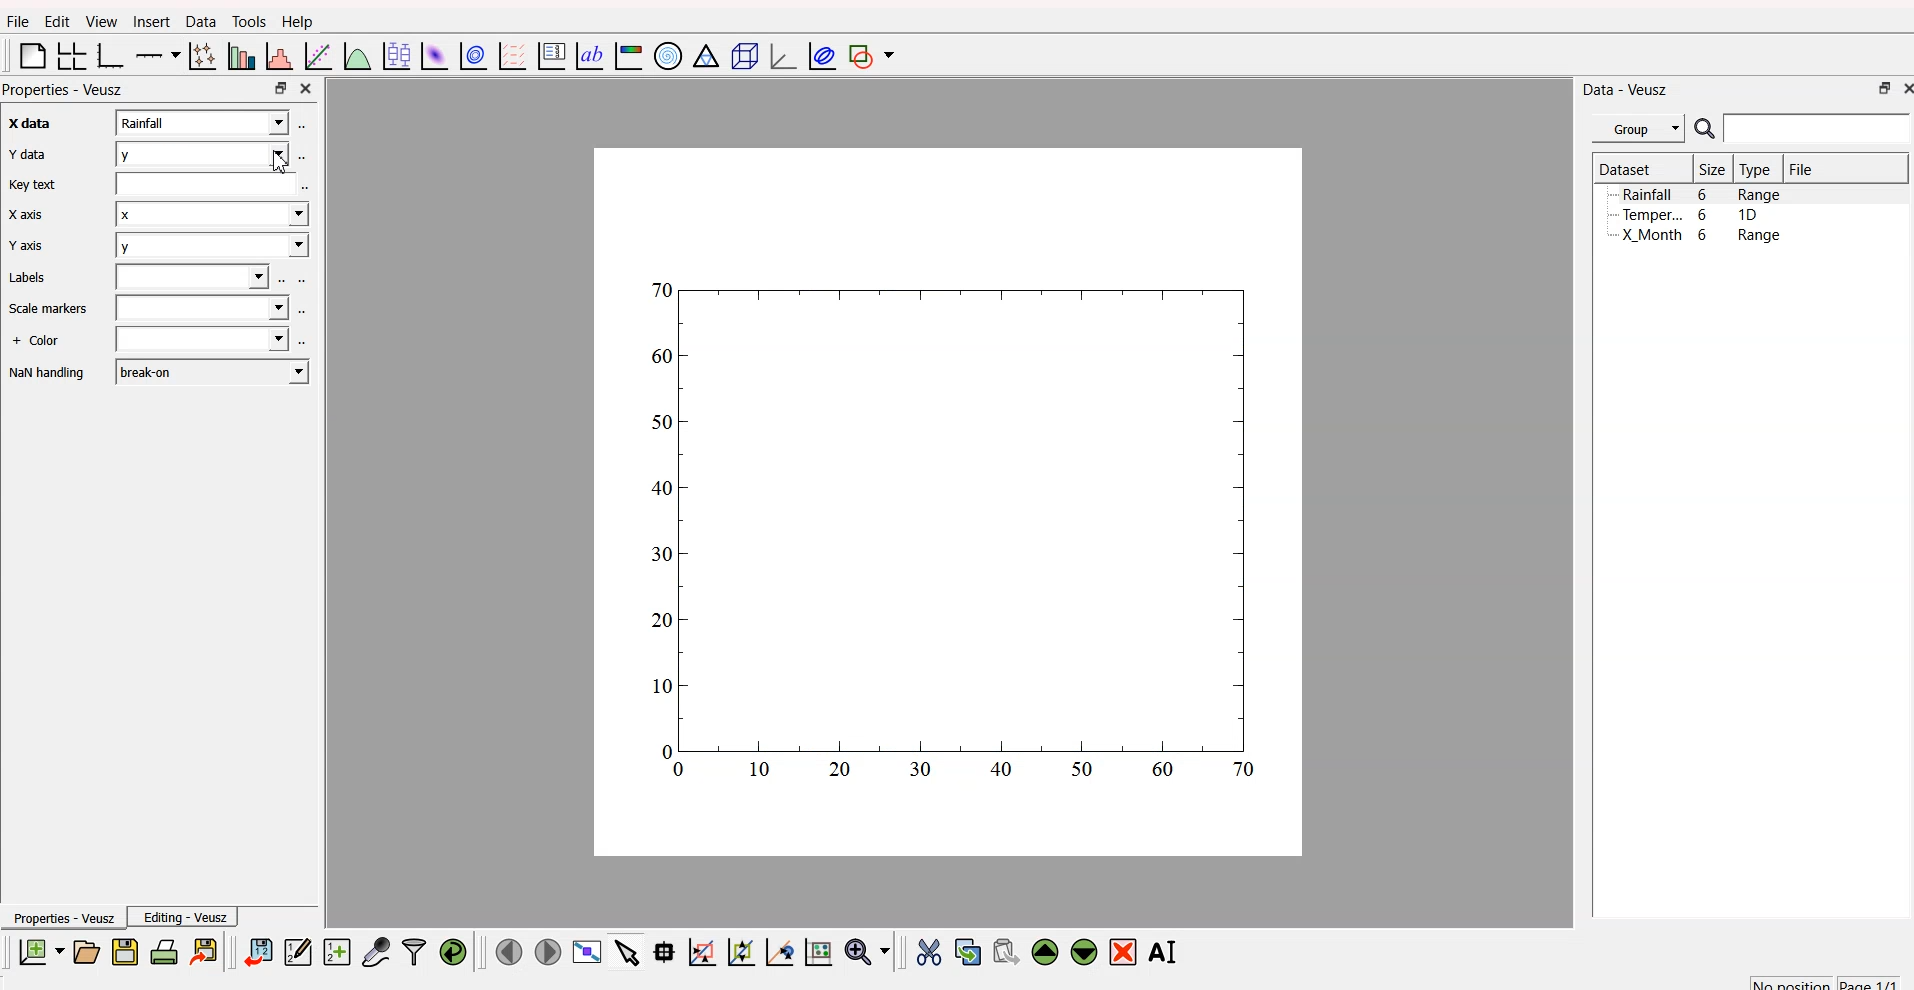 The width and height of the screenshot is (1914, 990). I want to click on Tools, so click(248, 20).